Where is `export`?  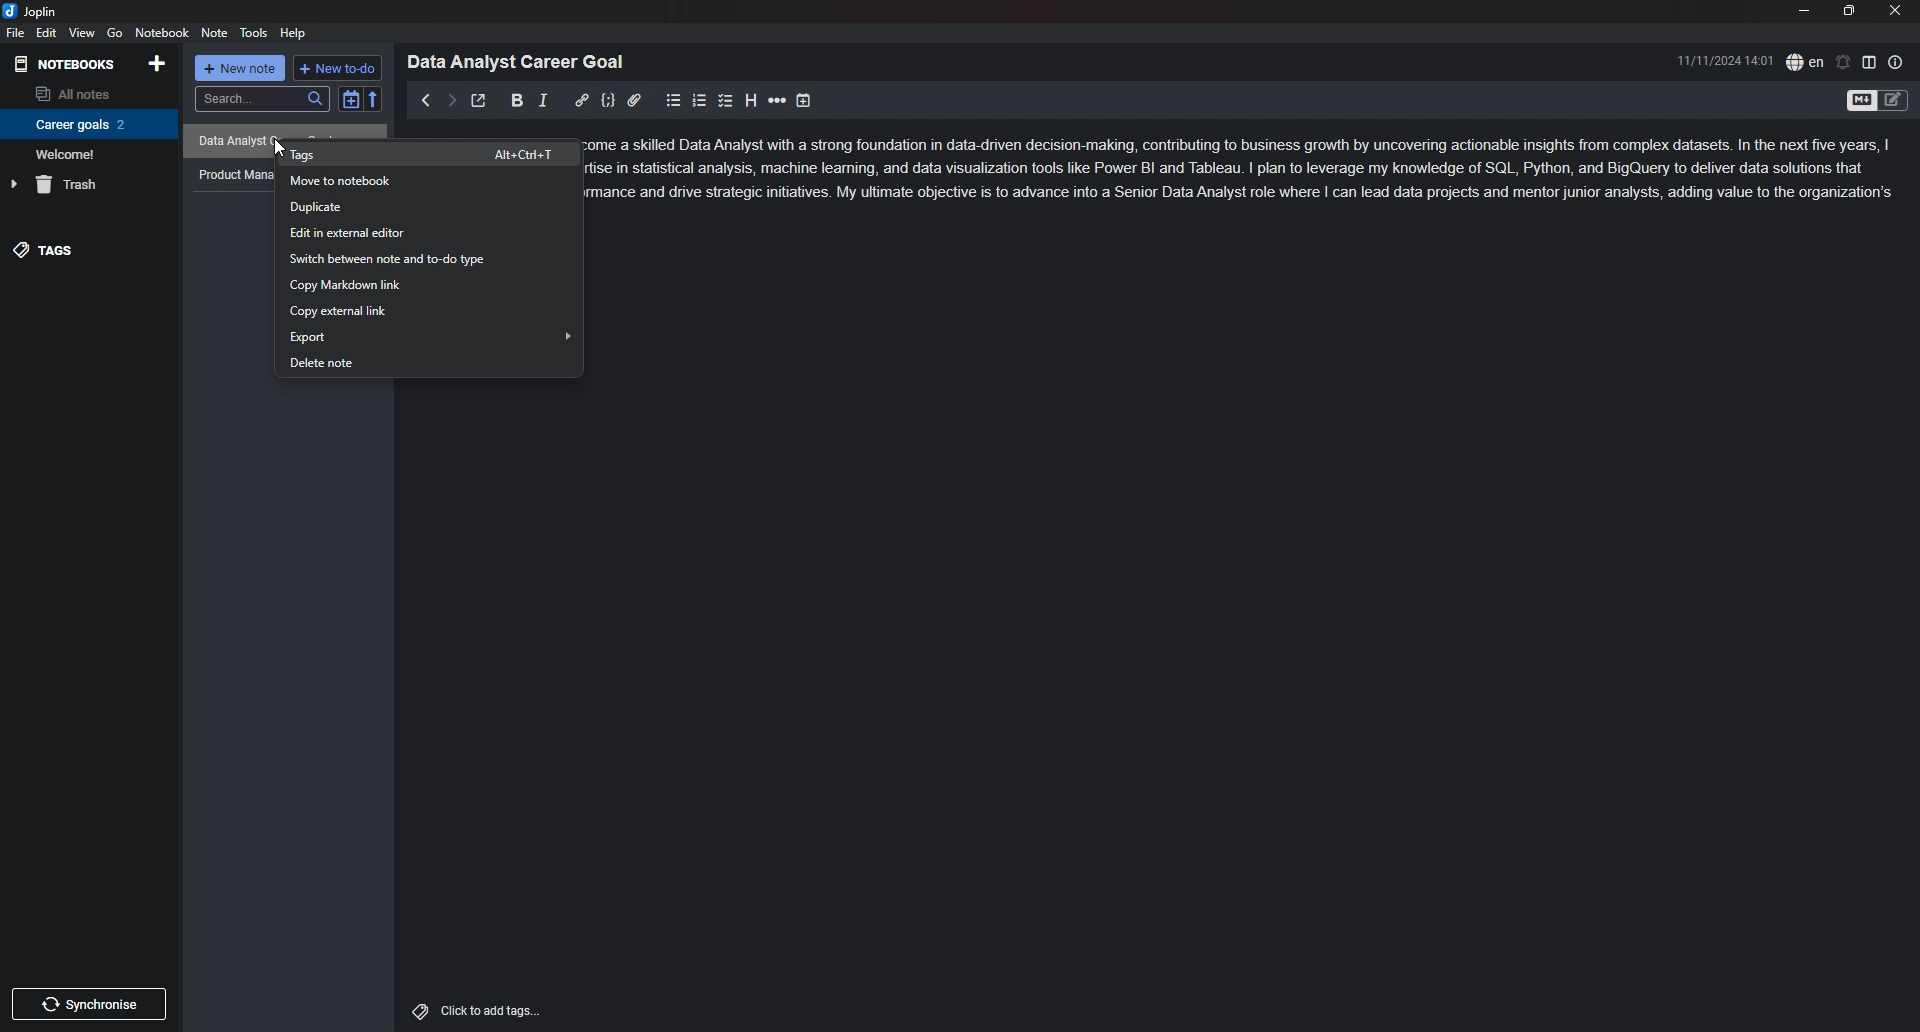 export is located at coordinates (430, 335).